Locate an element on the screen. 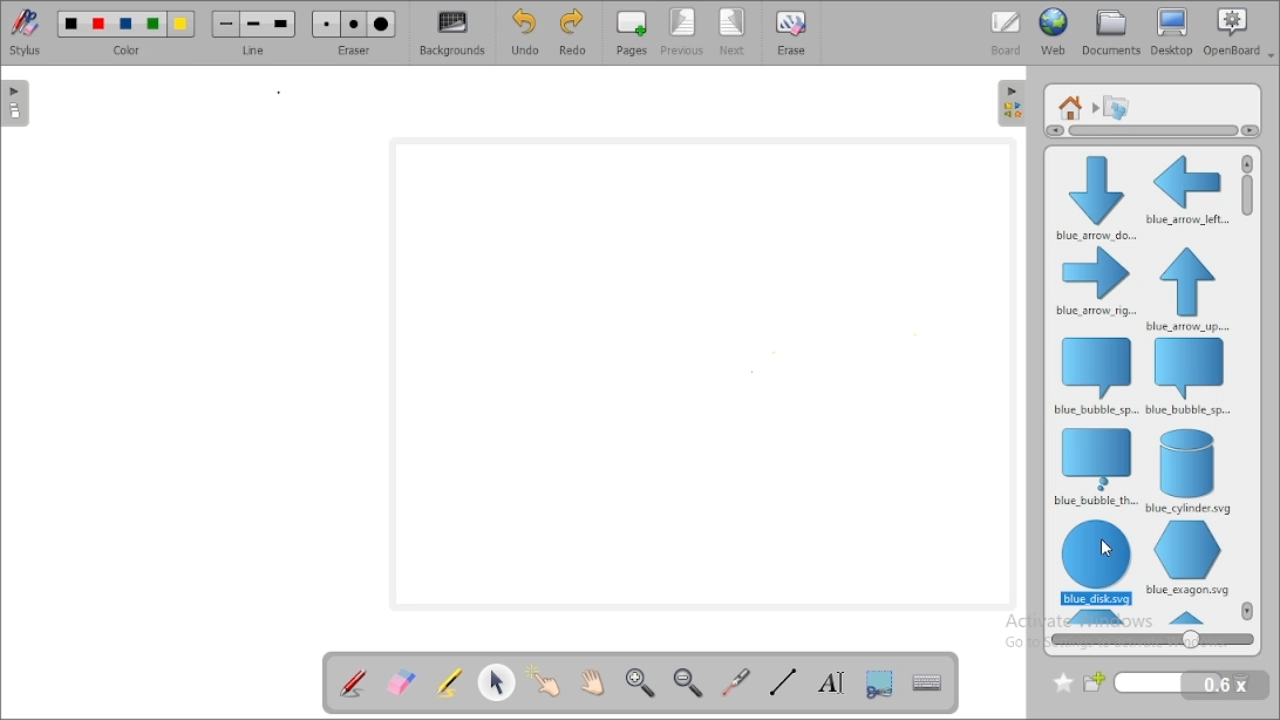  annotate document is located at coordinates (352, 682).